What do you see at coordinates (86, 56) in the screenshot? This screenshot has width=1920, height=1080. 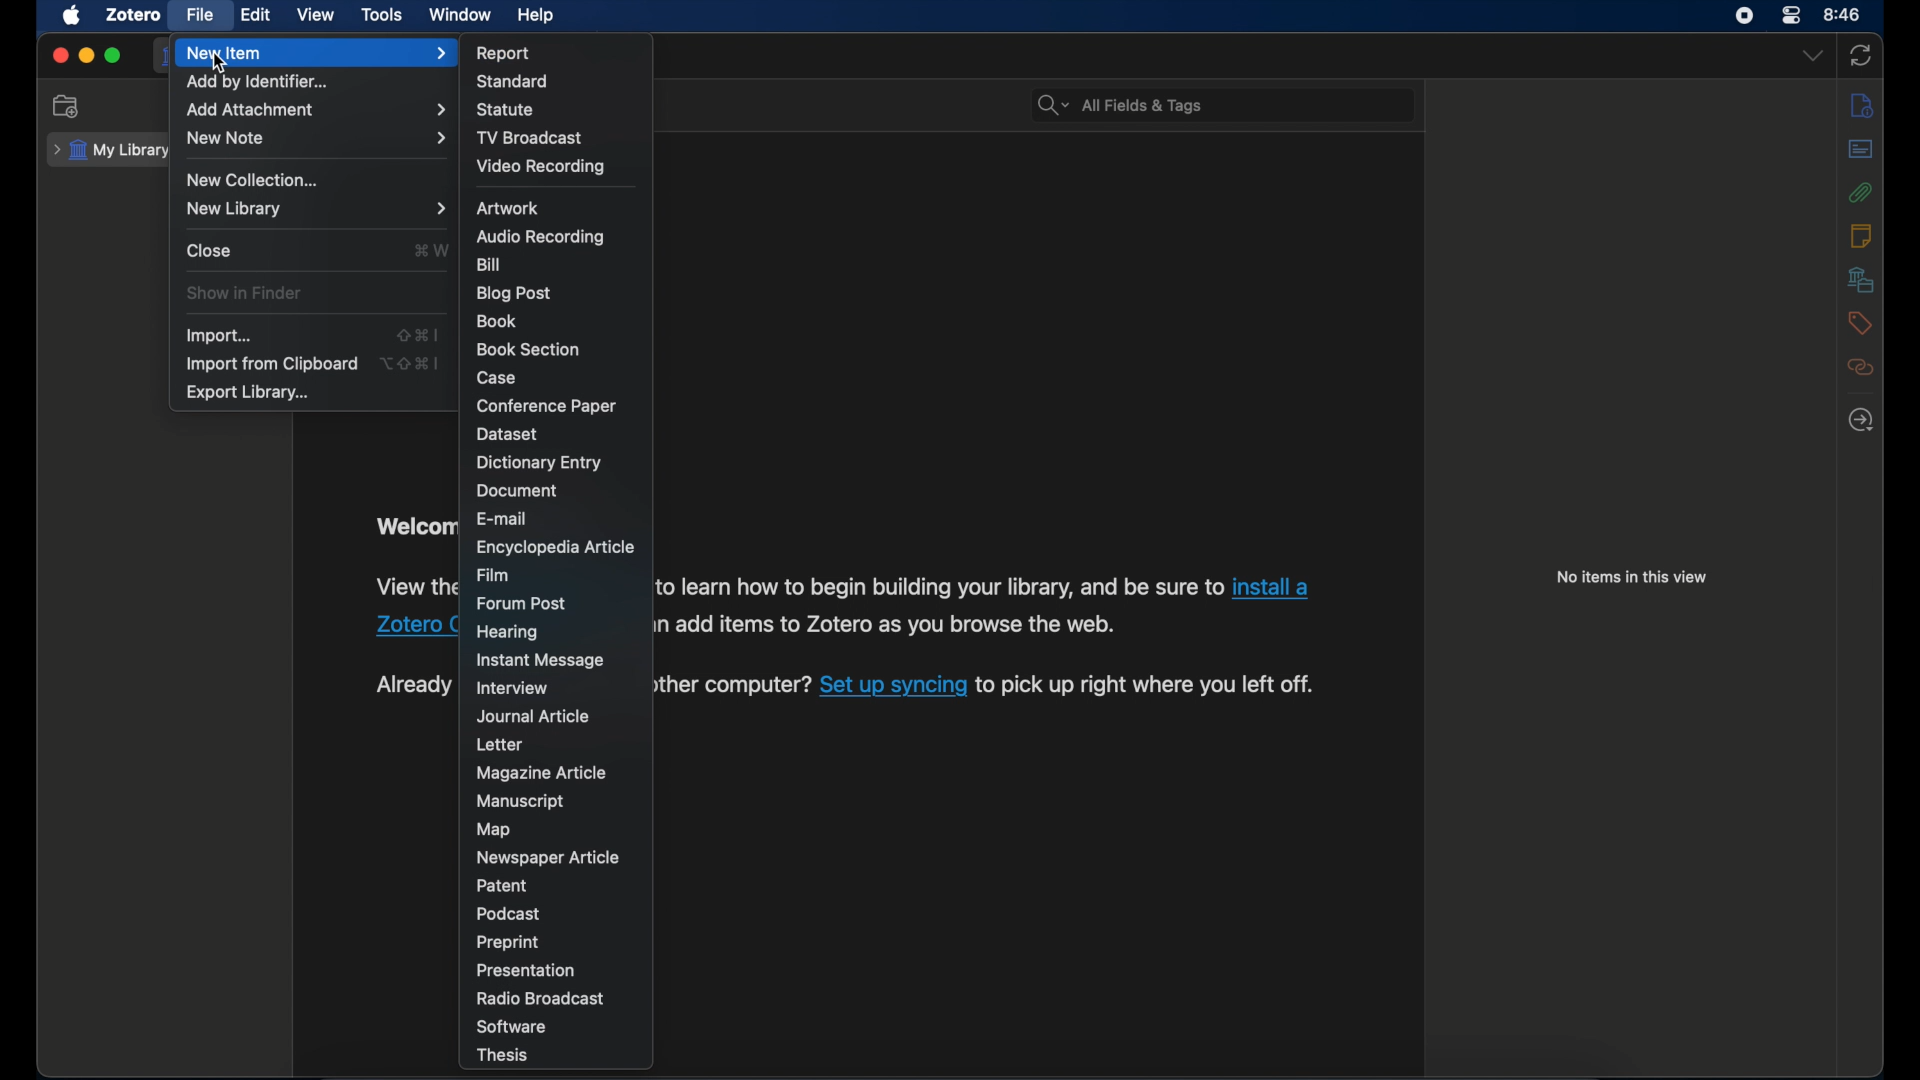 I see `minimize` at bounding box center [86, 56].